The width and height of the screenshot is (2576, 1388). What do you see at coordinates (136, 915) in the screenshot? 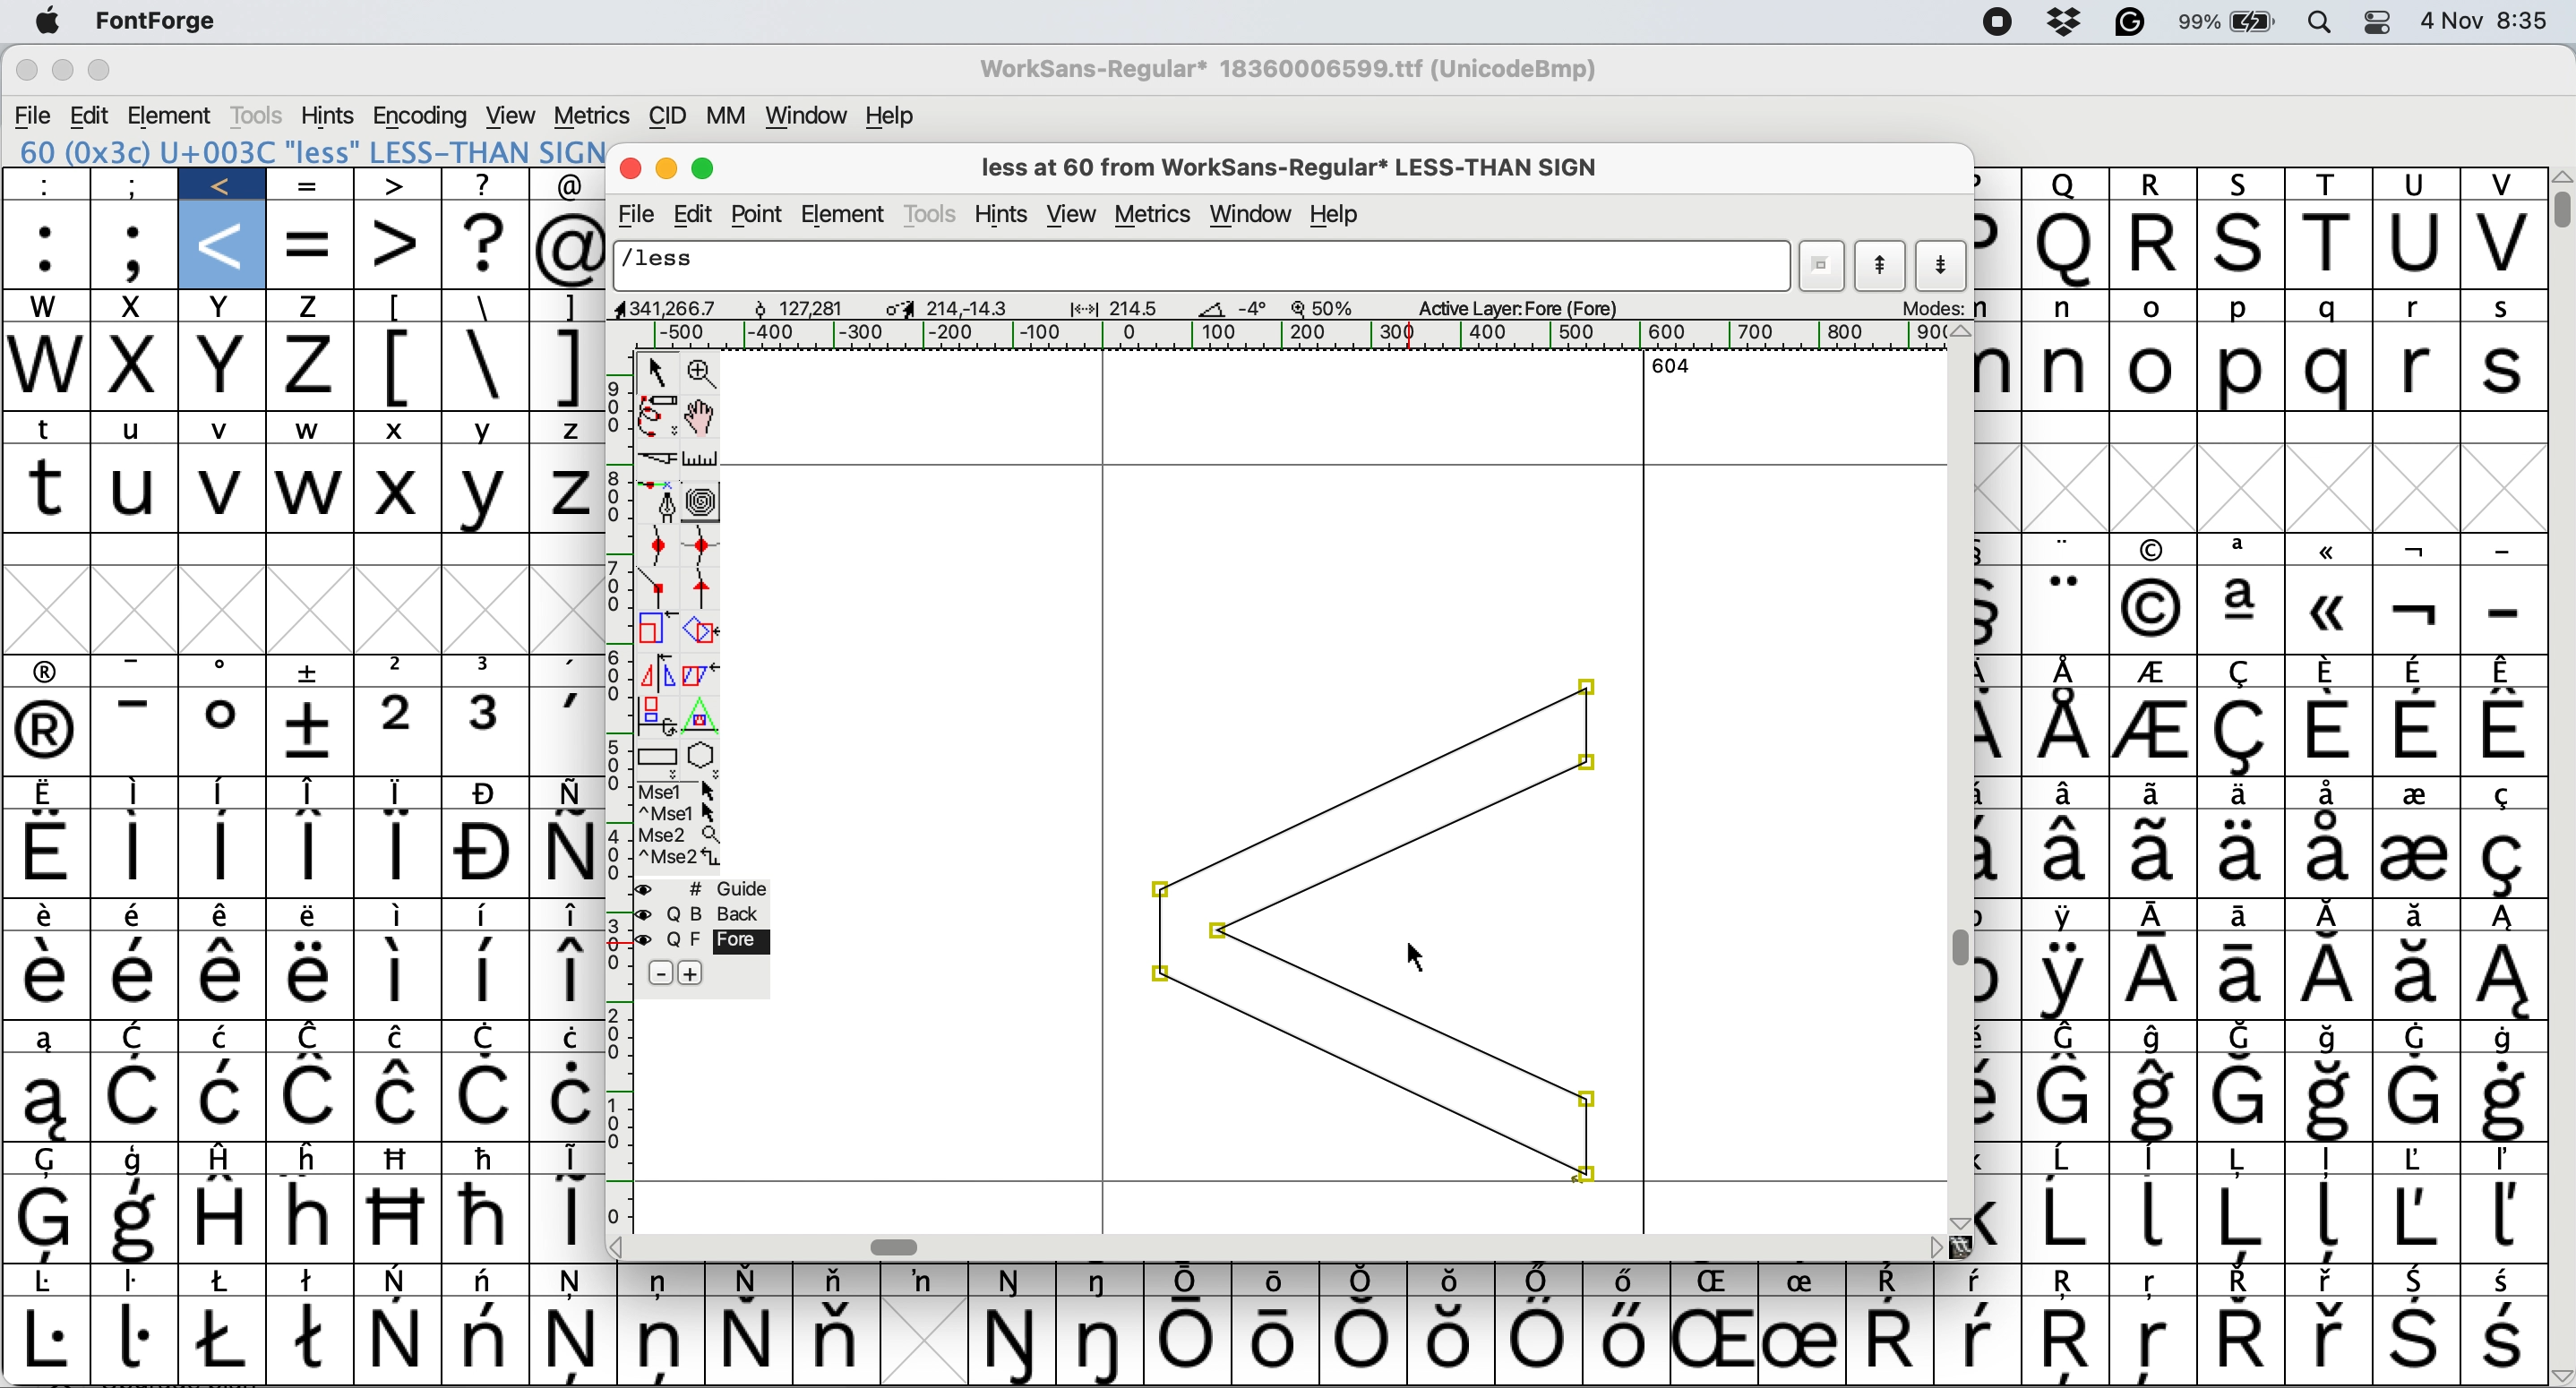
I see `Symbol` at bounding box center [136, 915].